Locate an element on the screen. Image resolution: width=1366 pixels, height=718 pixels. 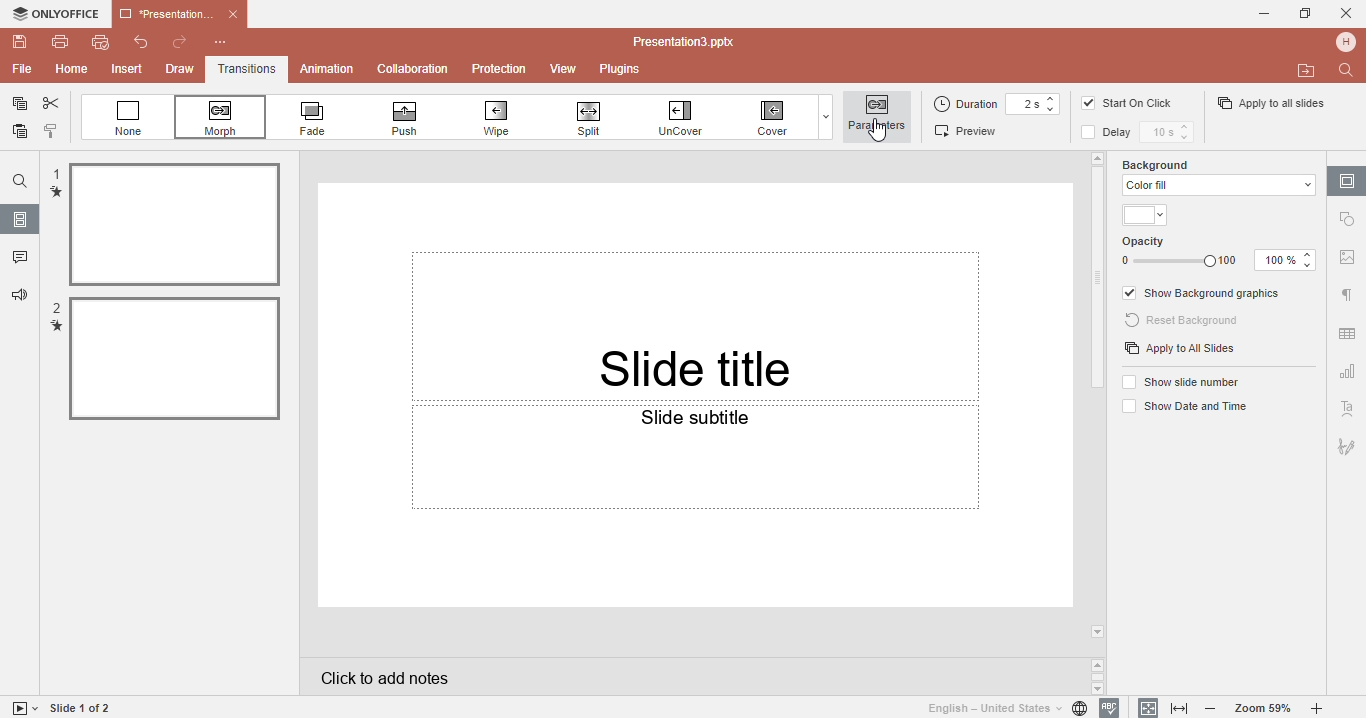
Parameters is located at coordinates (876, 117).